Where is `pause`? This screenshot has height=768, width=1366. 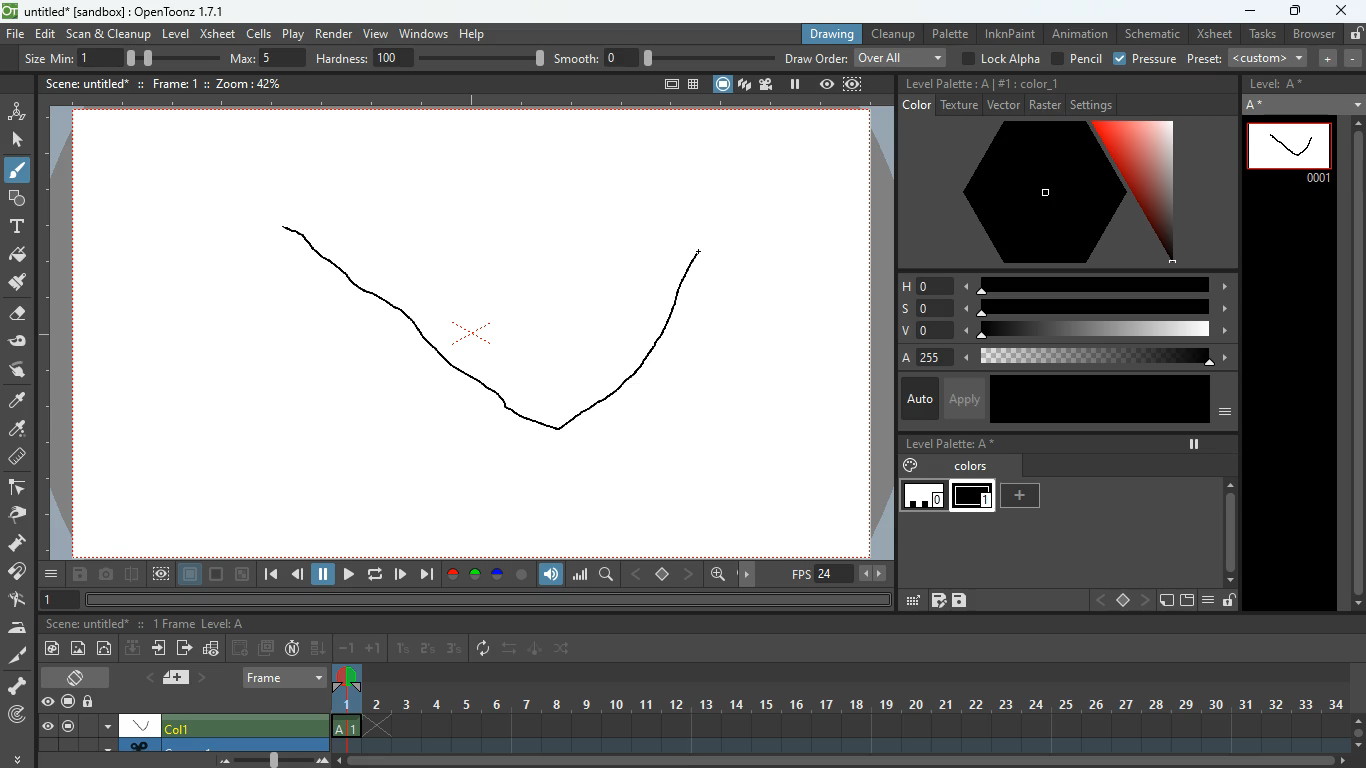 pause is located at coordinates (1194, 444).